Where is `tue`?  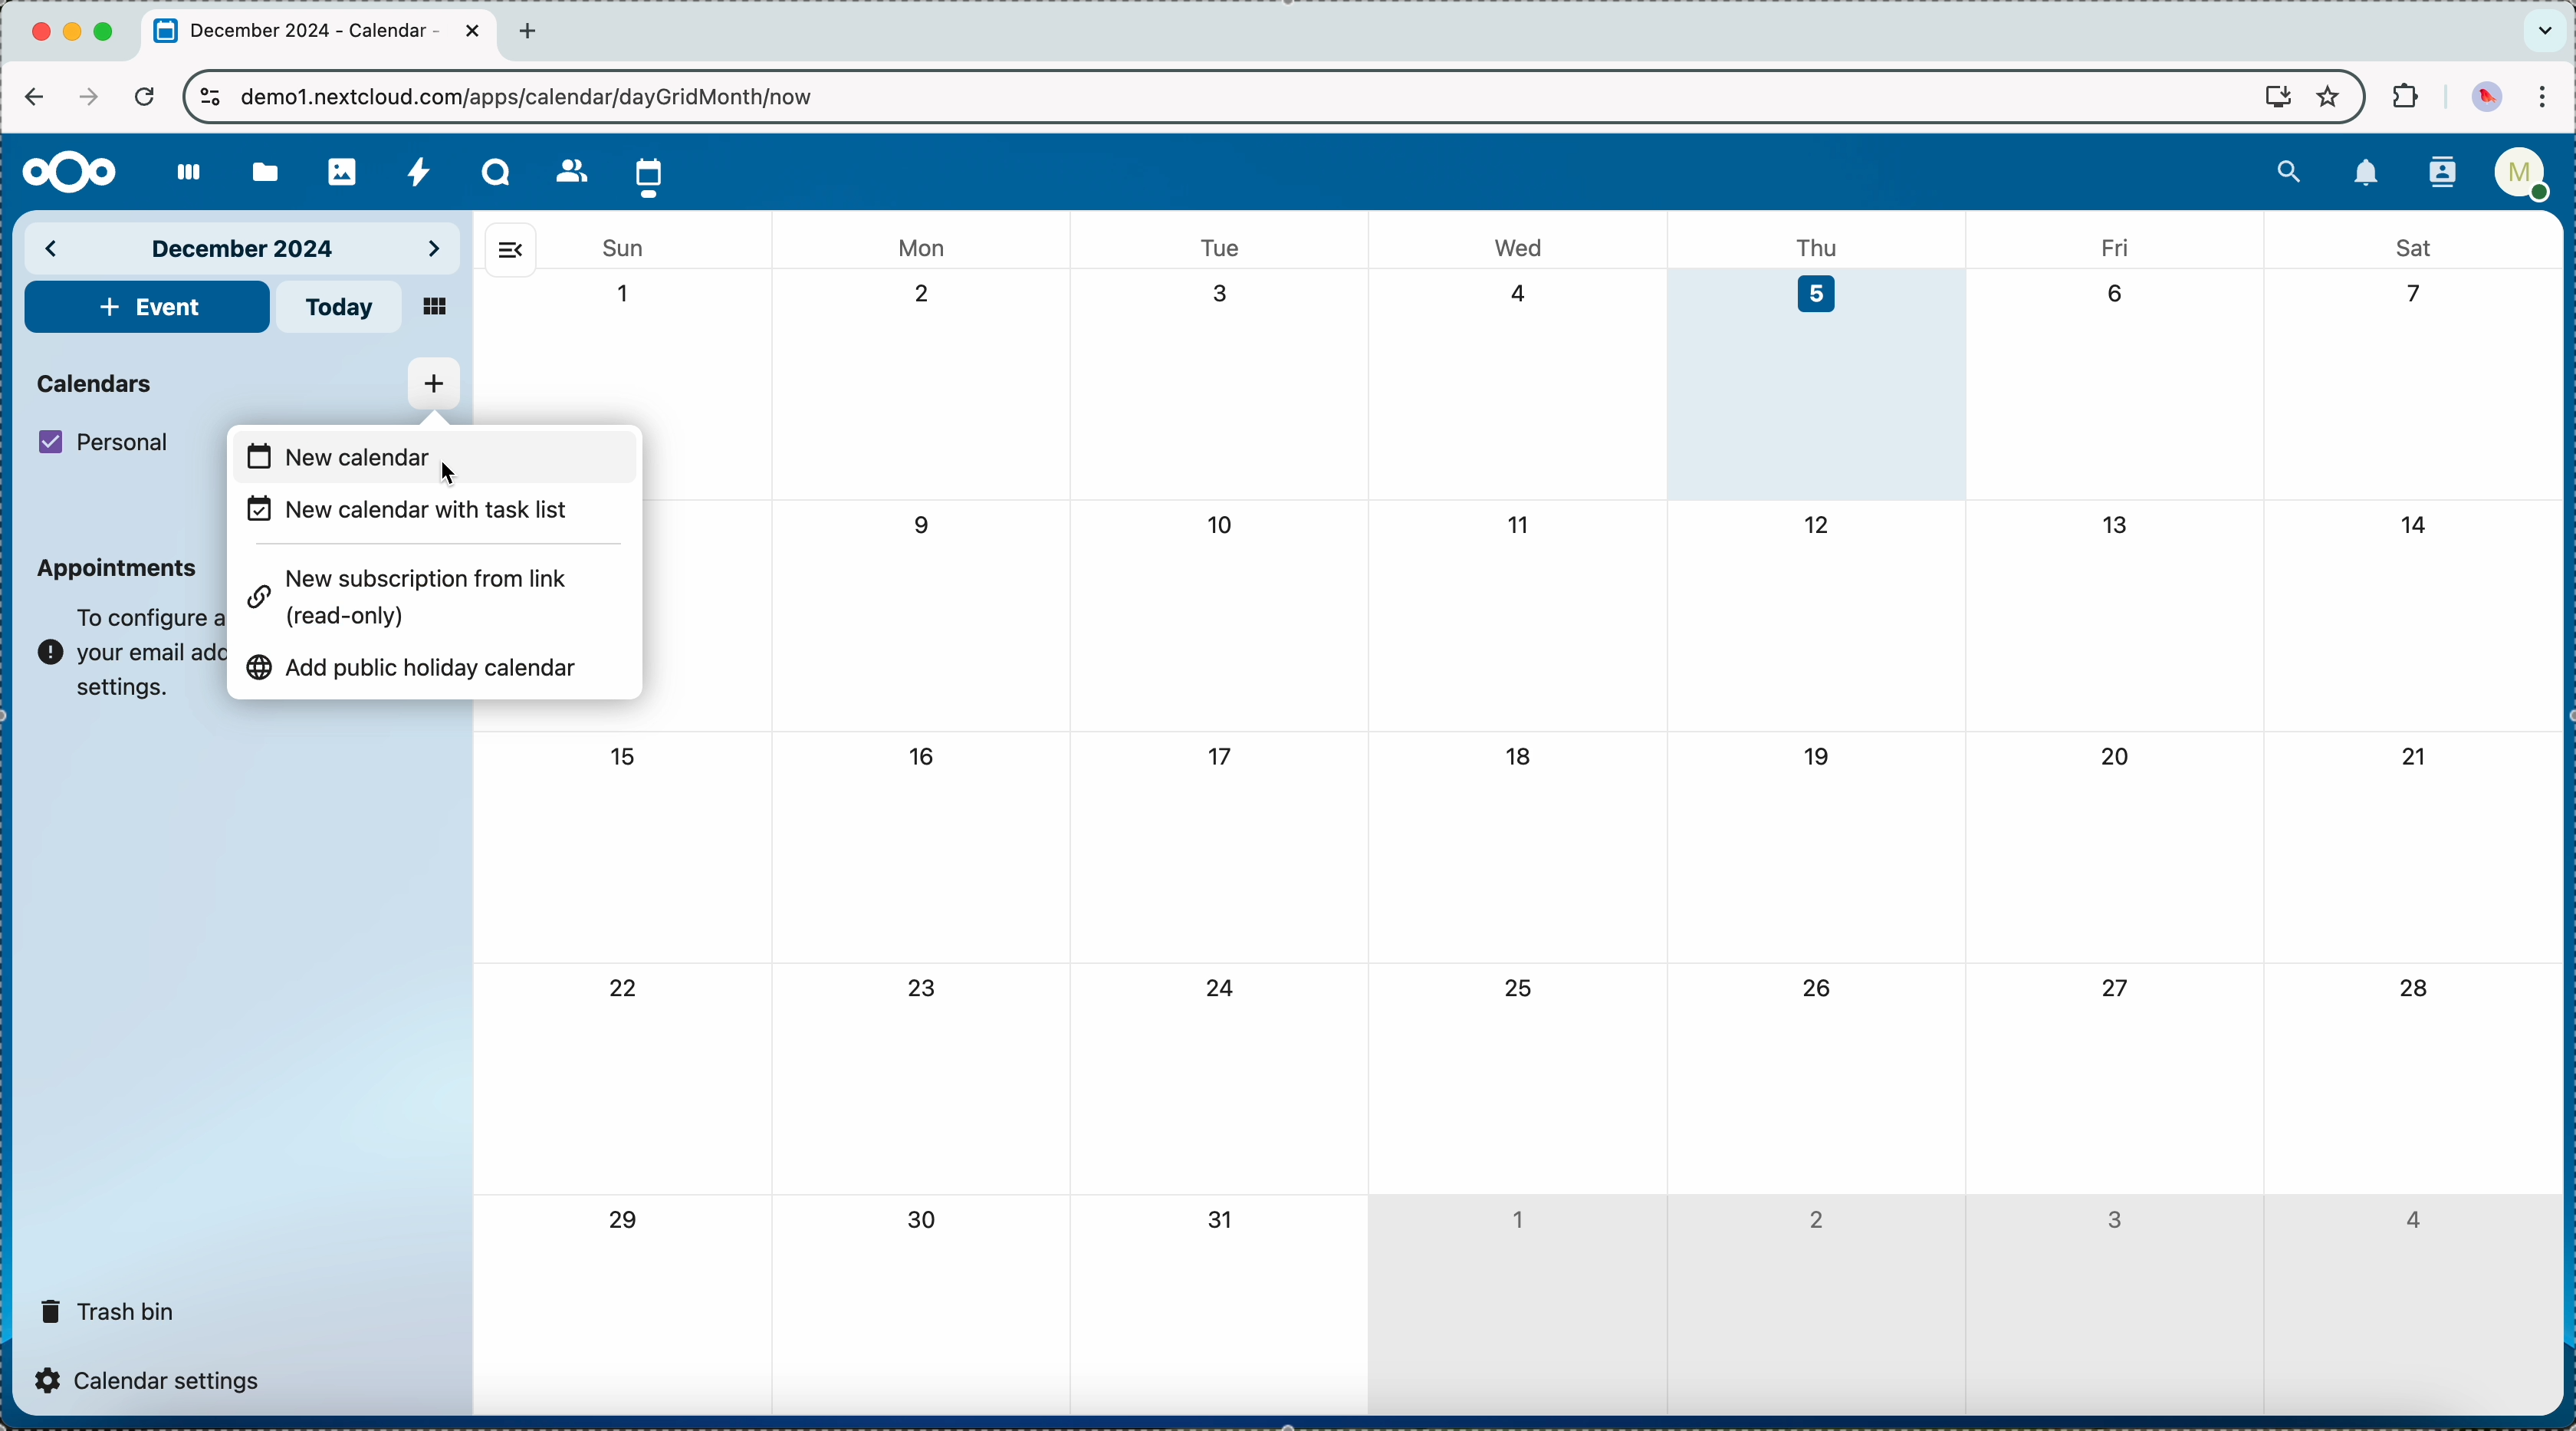
tue is located at coordinates (1220, 247).